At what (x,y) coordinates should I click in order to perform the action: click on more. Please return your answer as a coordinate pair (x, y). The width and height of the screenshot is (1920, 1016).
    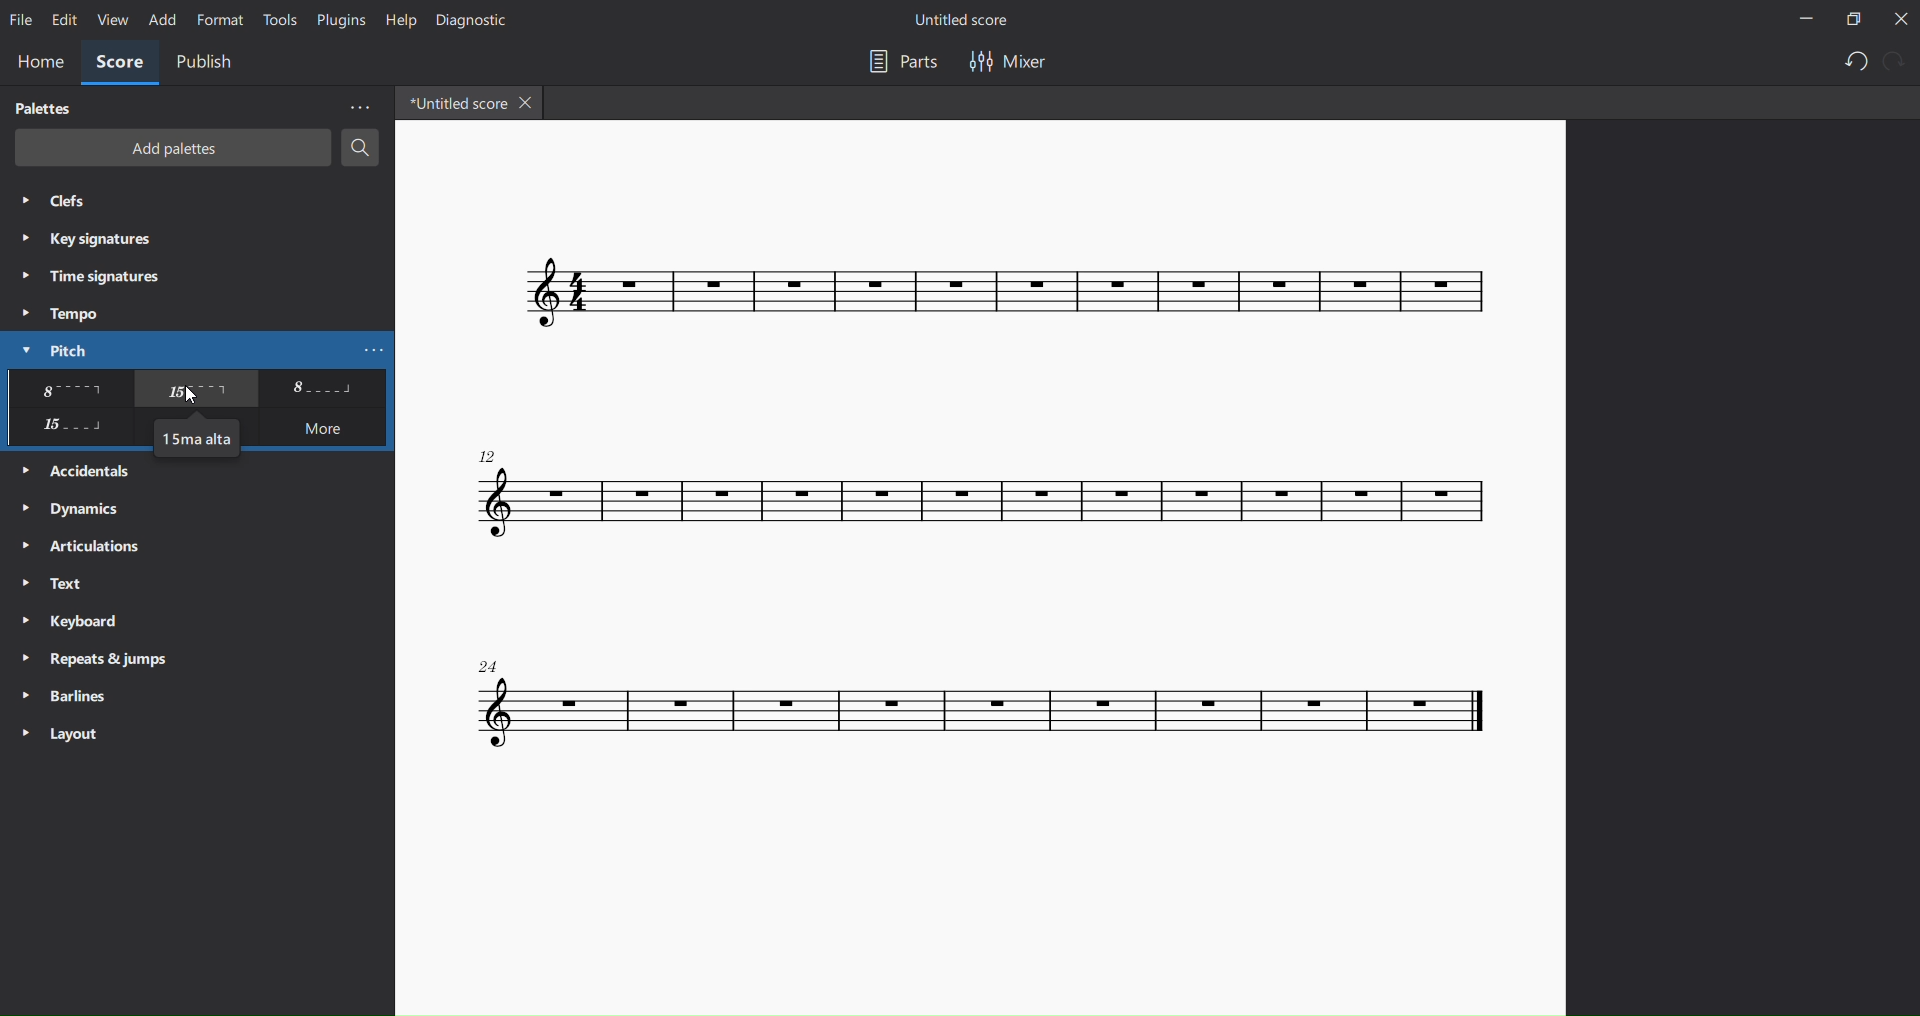
    Looking at the image, I should click on (326, 430).